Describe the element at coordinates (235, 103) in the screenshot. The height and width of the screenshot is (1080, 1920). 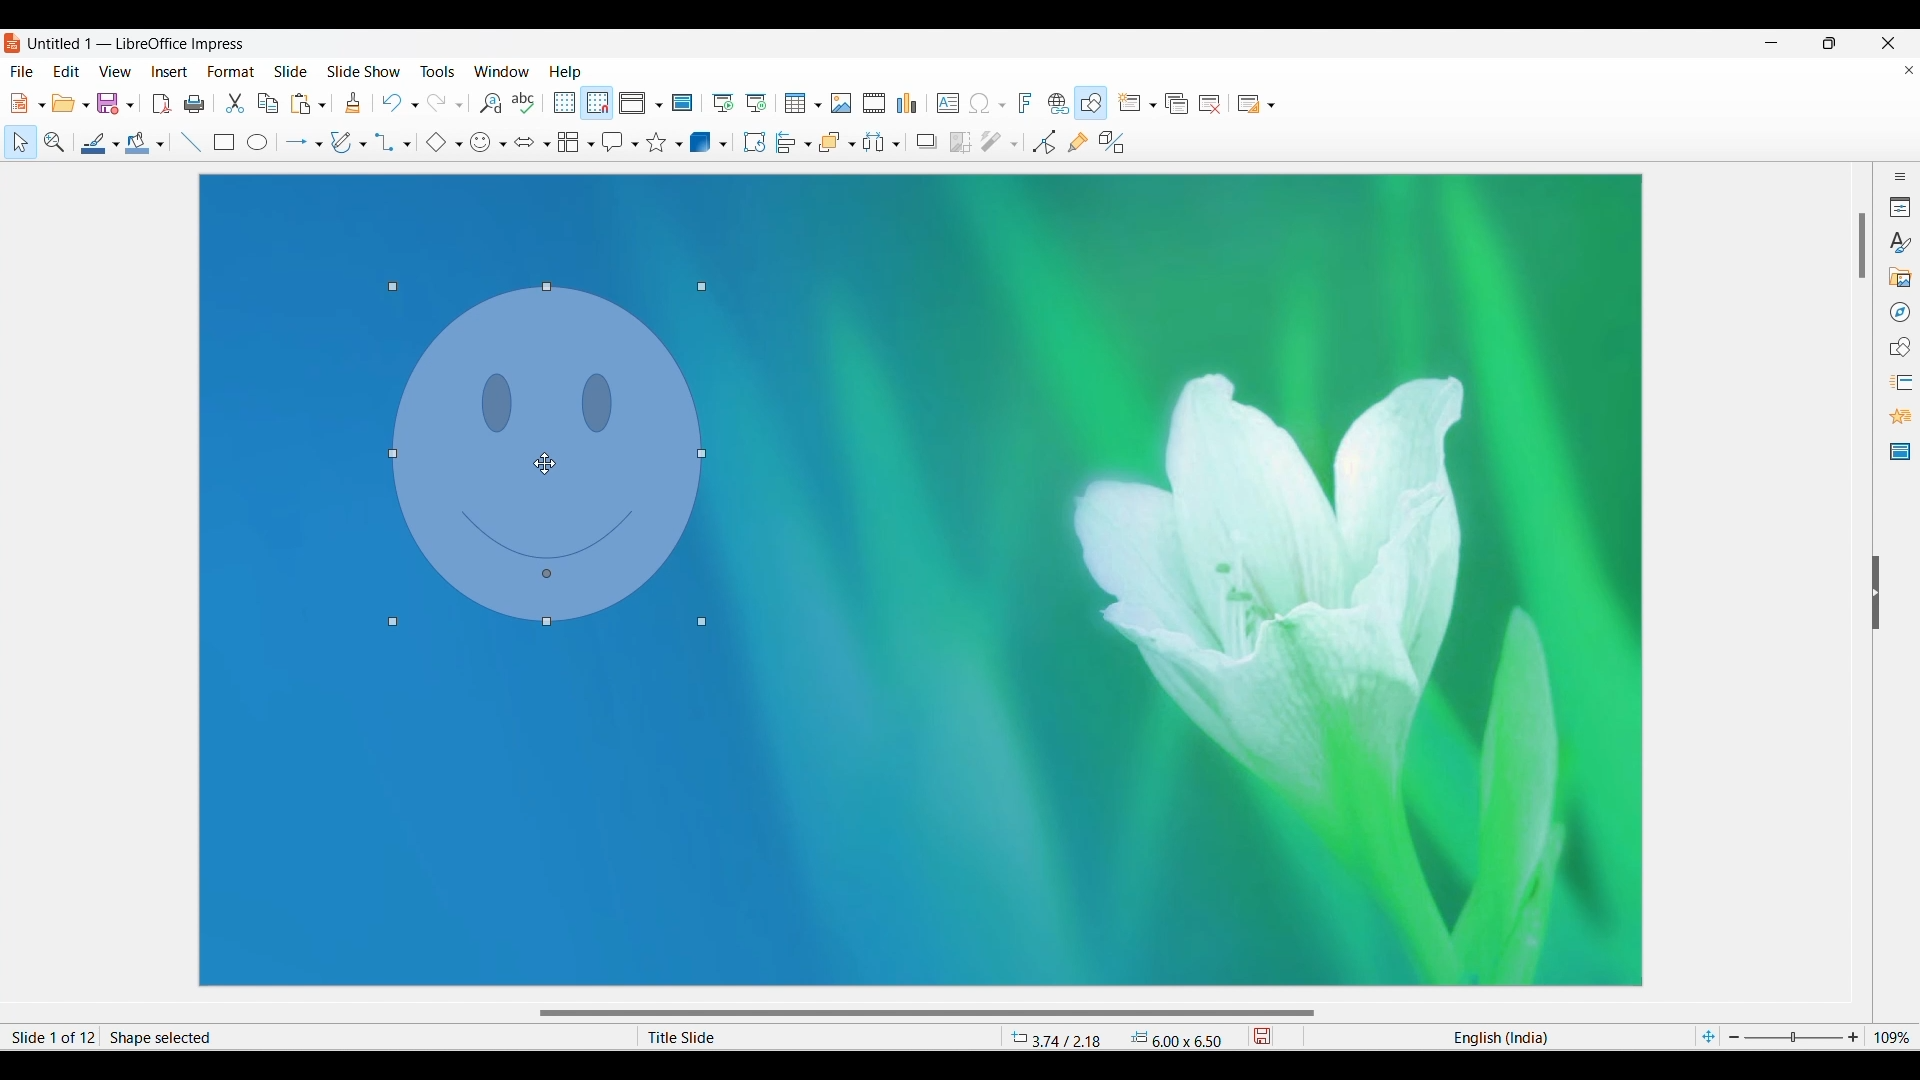
I see `Cut` at that location.